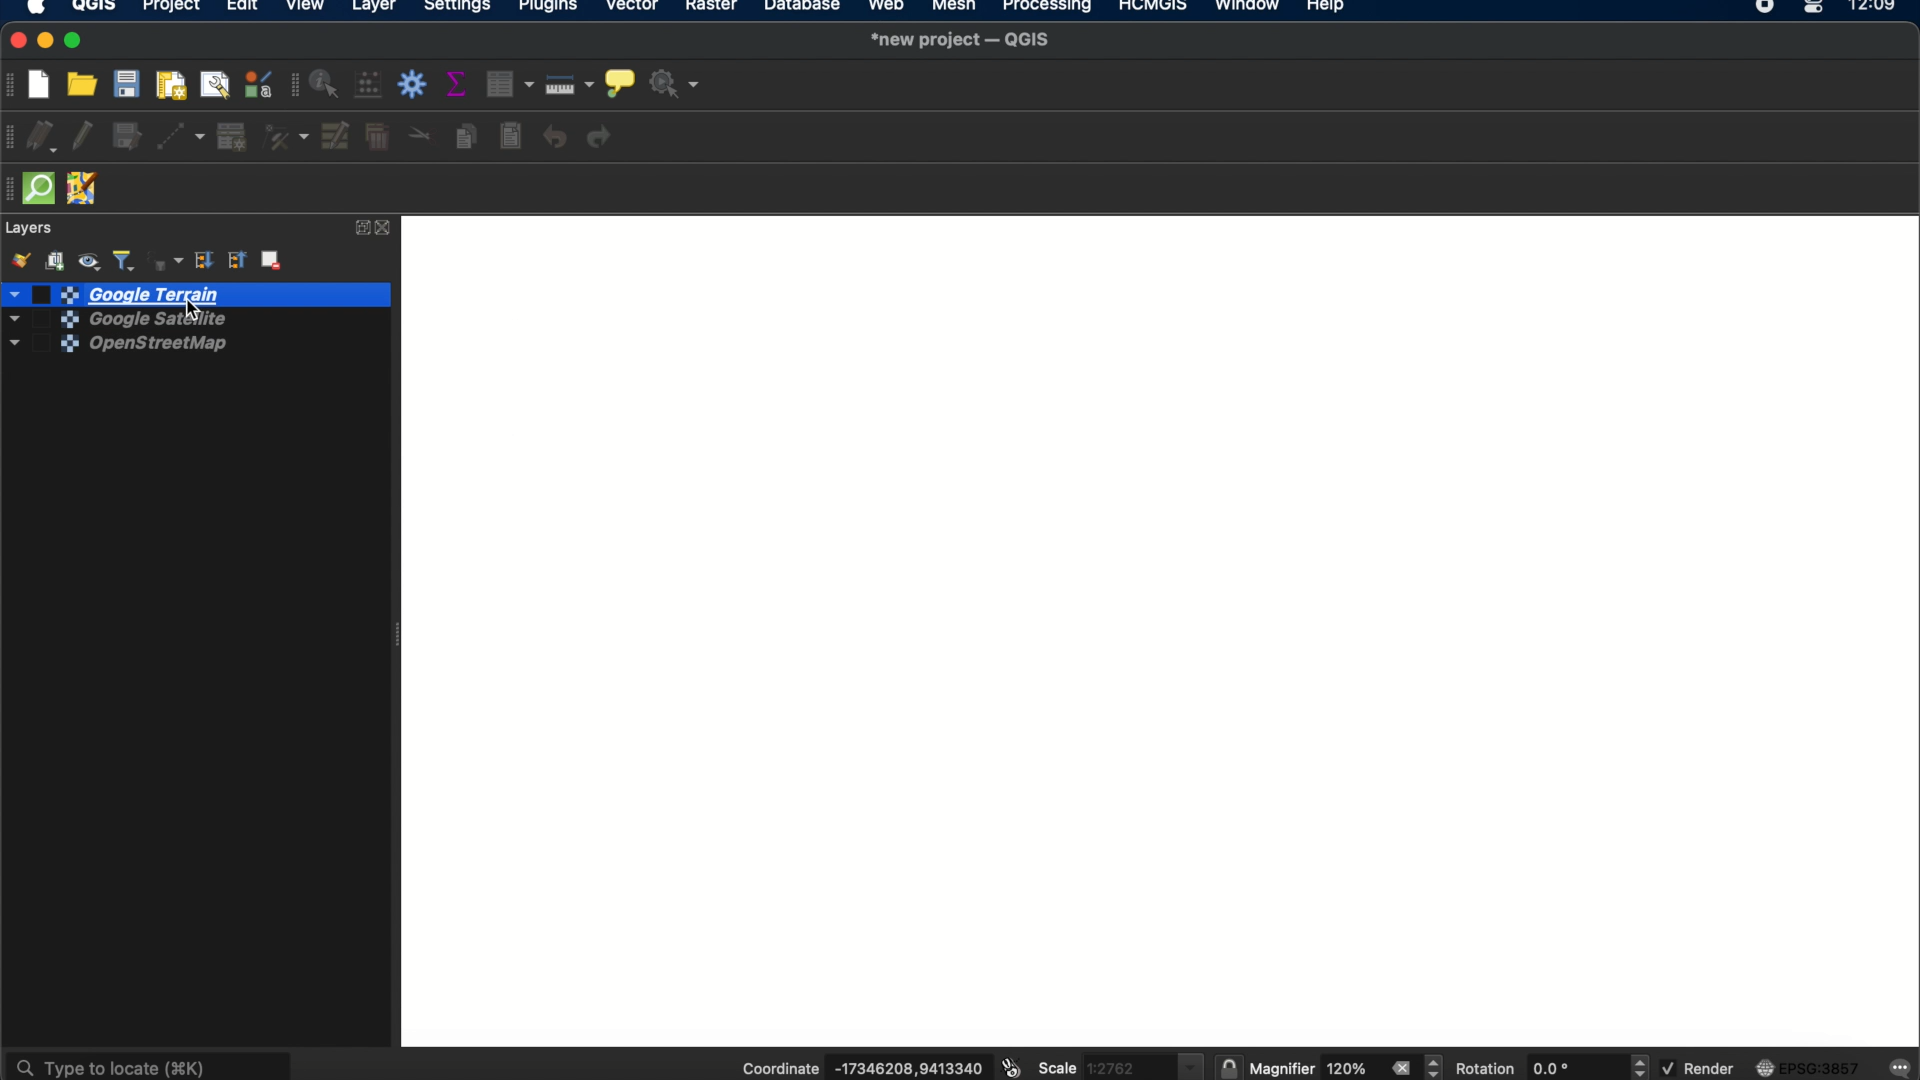  What do you see at coordinates (952, 8) in the screenshot?
I see `mesh` at bounding box center [952, 8].